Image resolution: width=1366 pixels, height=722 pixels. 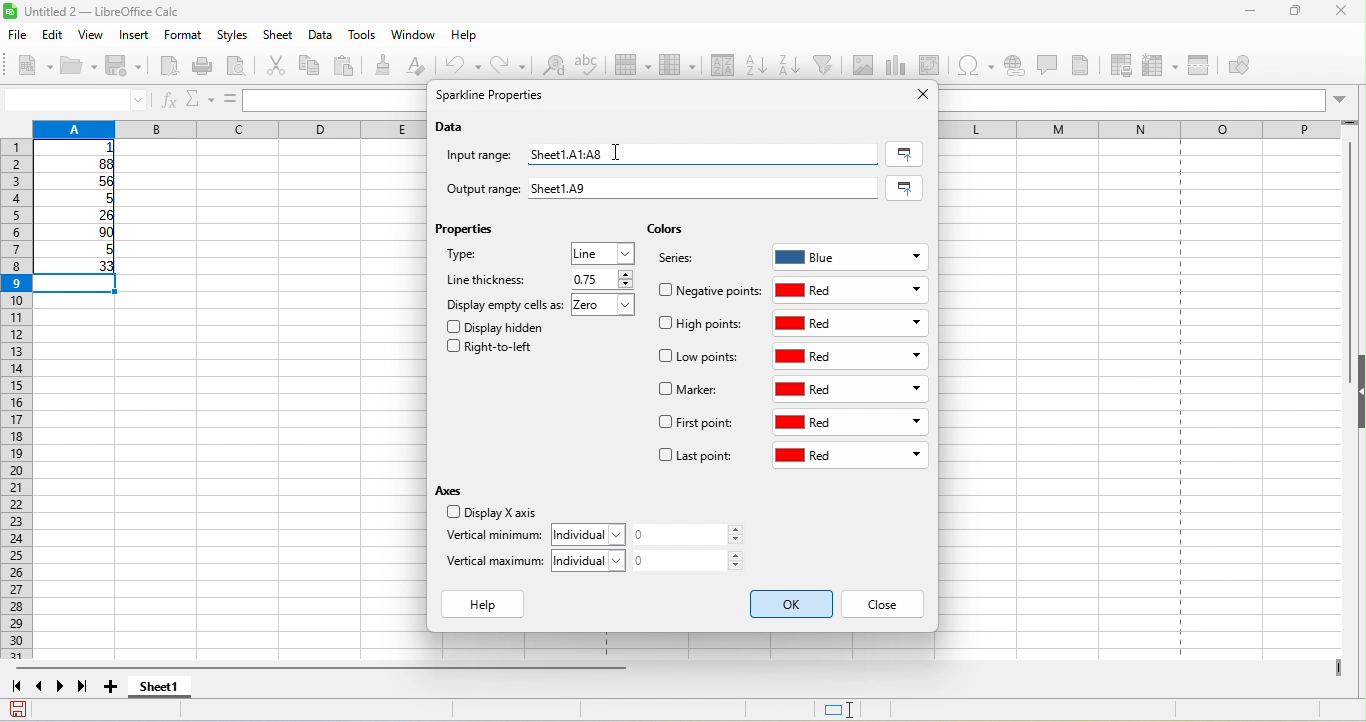 I want to click on scroll to previous sheet, so click(x=41, y=689).